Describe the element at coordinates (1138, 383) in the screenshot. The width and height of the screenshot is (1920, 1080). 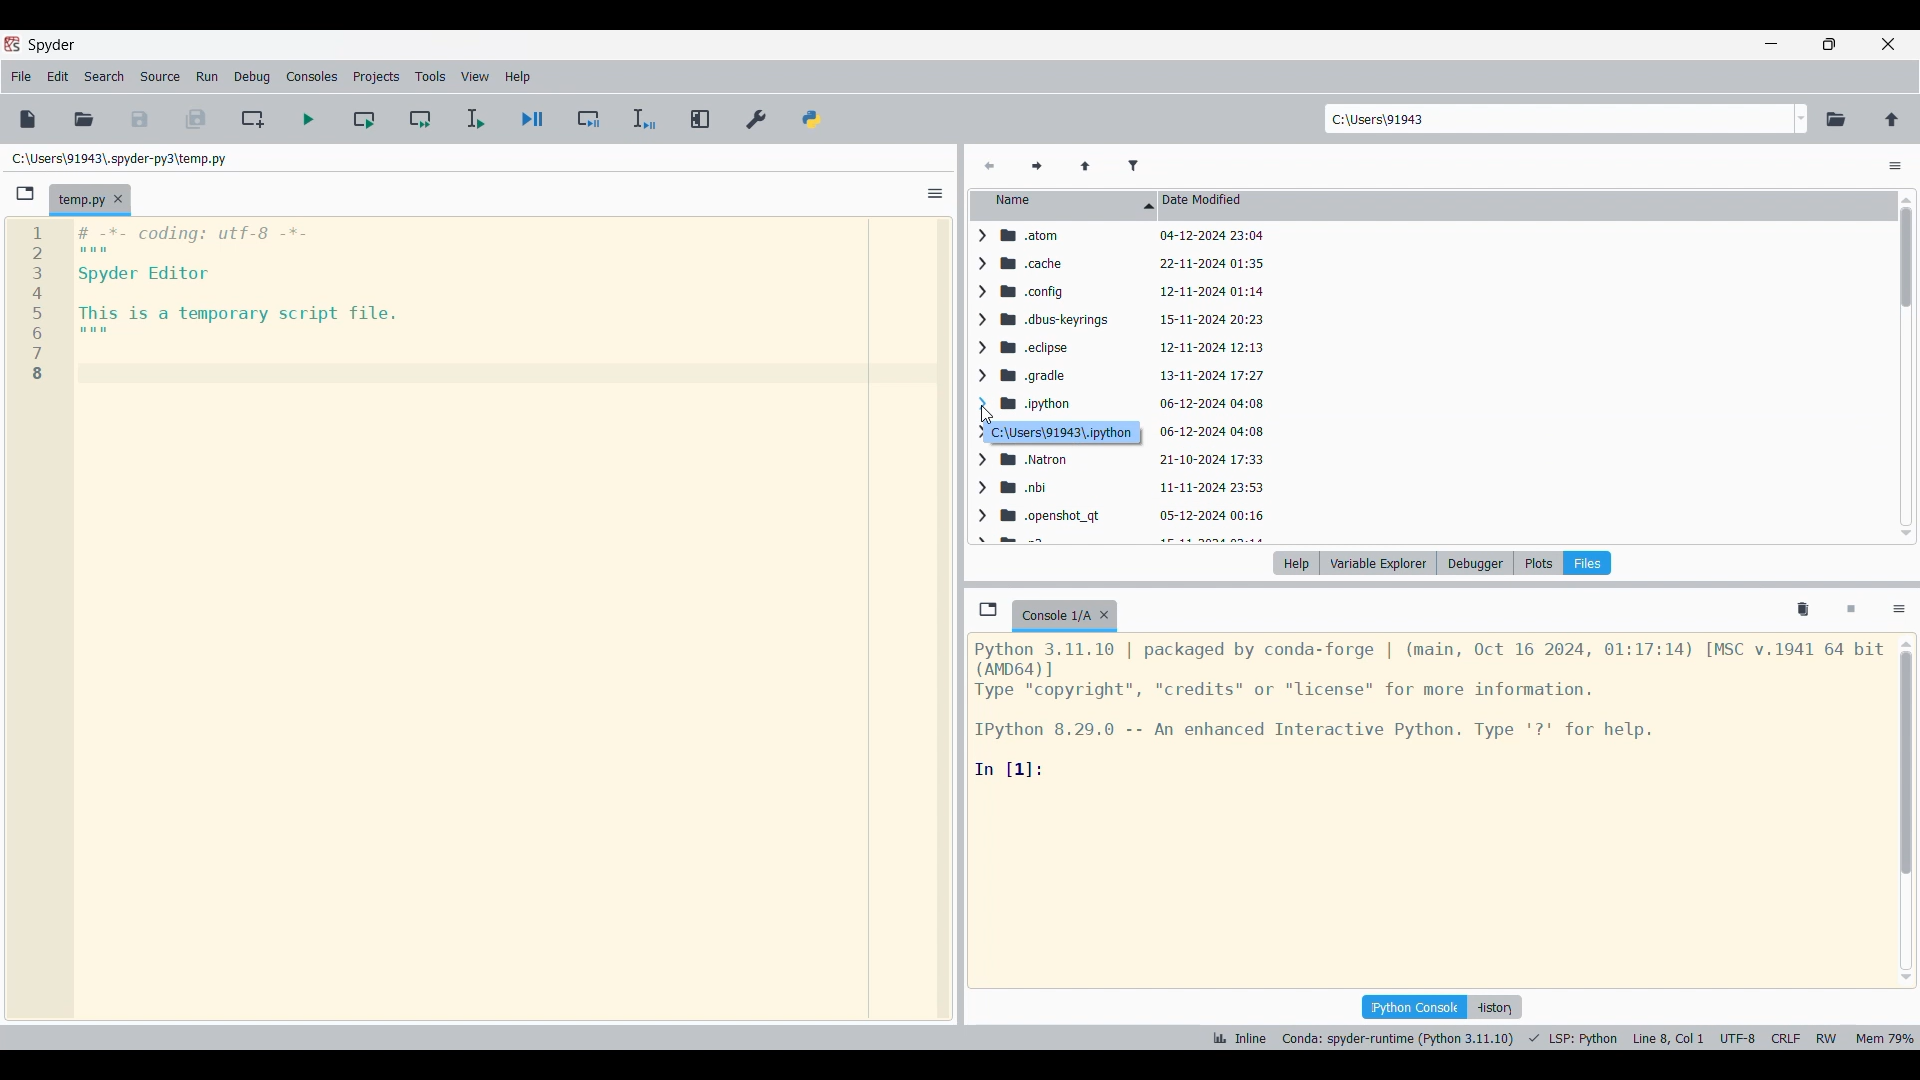
I see `Details of list of folders to choose from` at that location.